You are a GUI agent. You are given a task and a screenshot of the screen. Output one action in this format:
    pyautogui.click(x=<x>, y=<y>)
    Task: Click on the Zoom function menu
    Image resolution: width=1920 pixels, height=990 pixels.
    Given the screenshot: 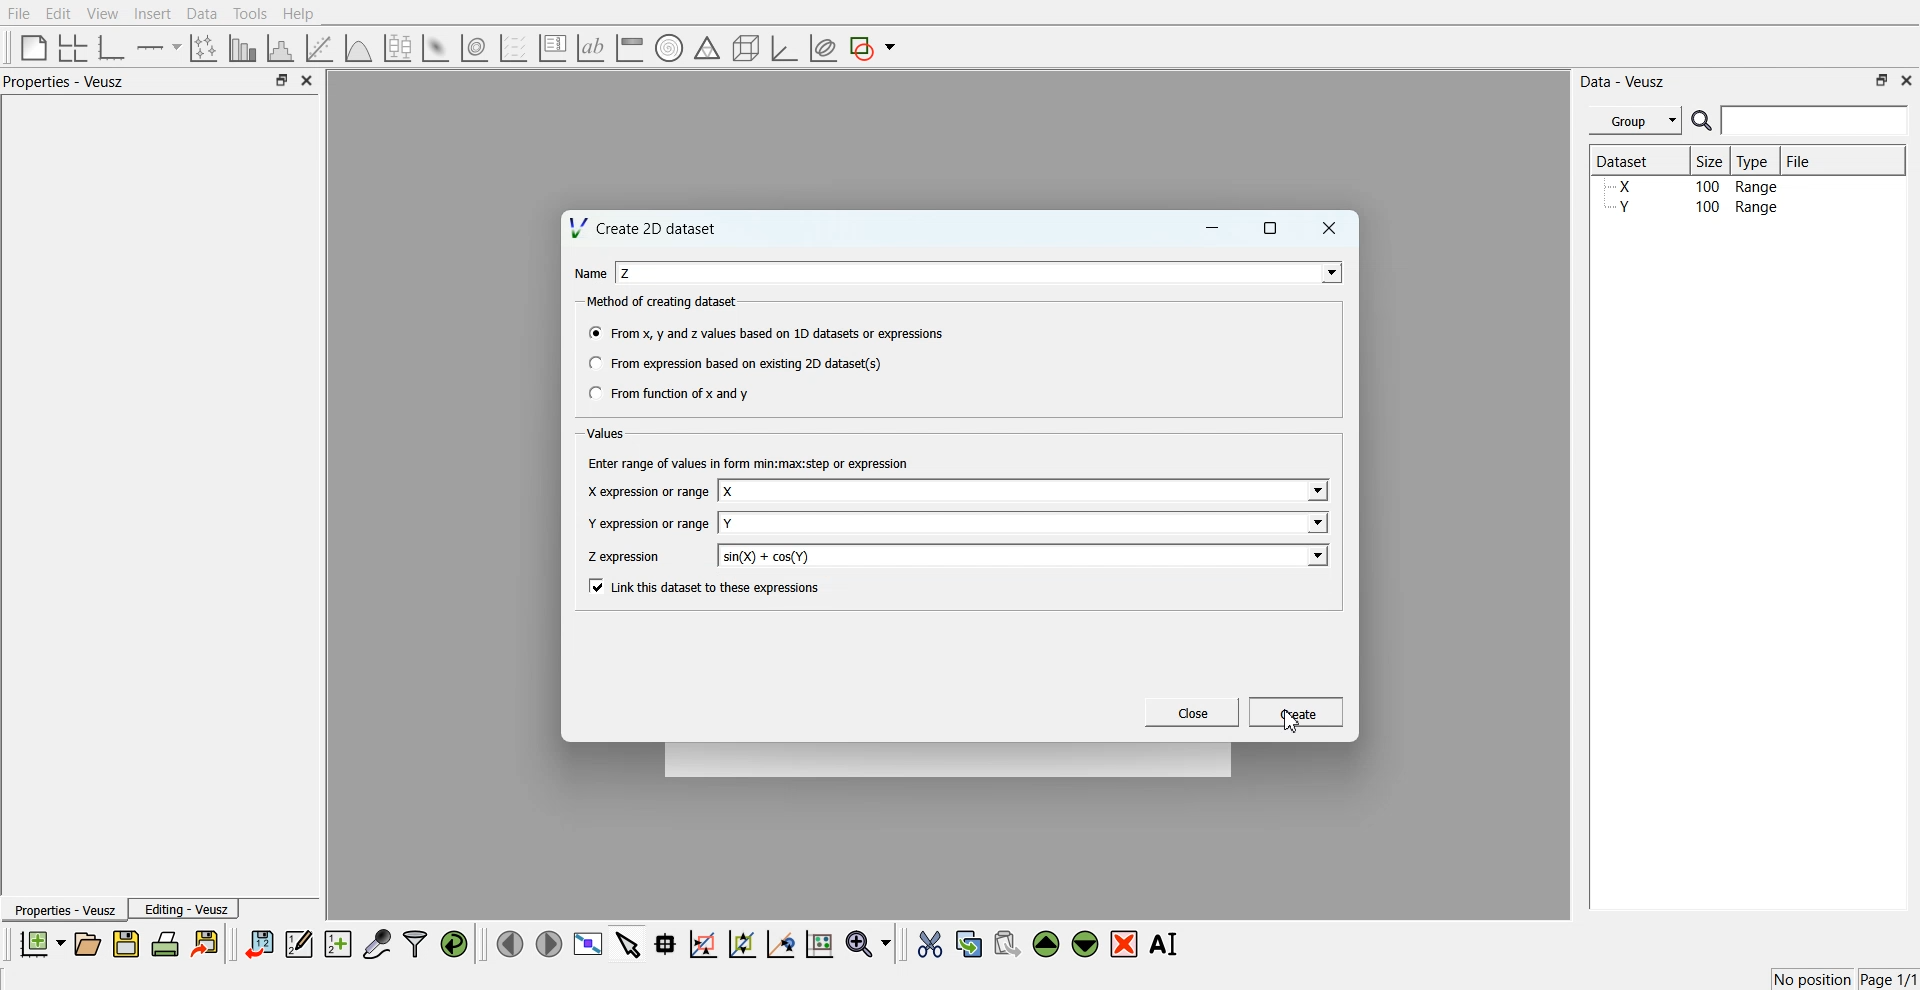 What is the action you would take?
    pyautogui.click(x=871, y=943)
    